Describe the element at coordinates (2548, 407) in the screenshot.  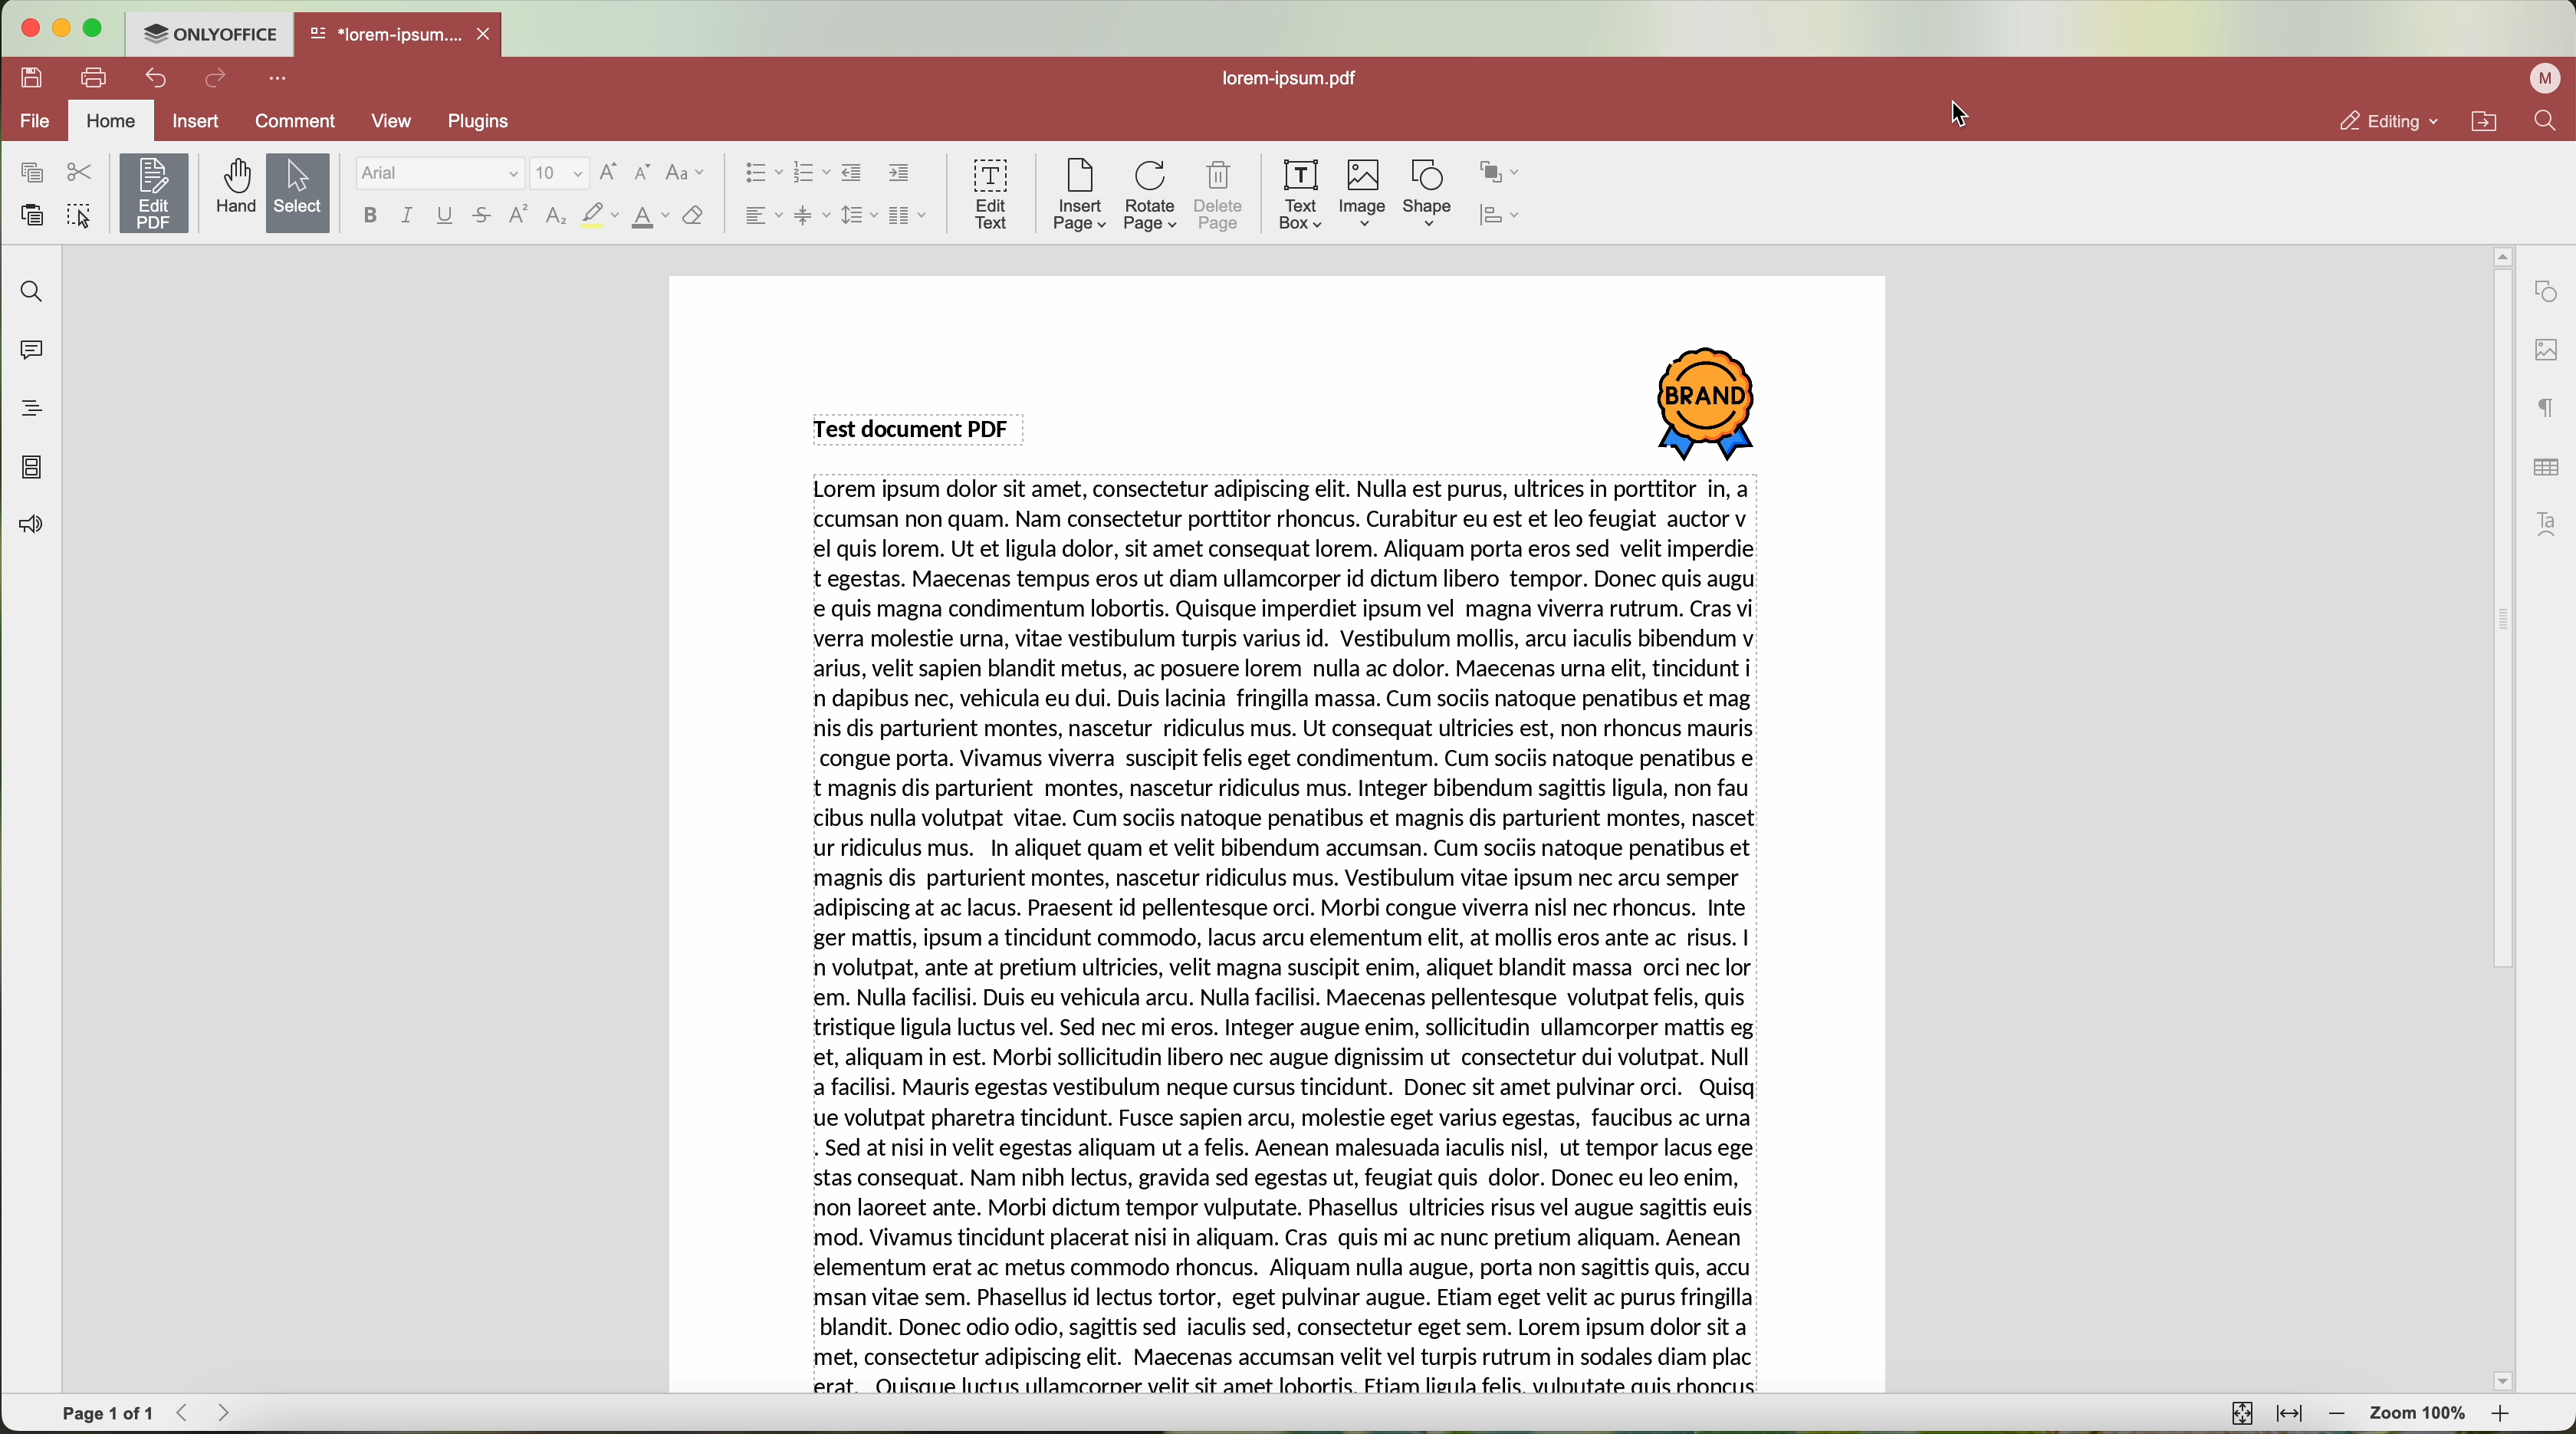
I see `paragraph settings` at that location.